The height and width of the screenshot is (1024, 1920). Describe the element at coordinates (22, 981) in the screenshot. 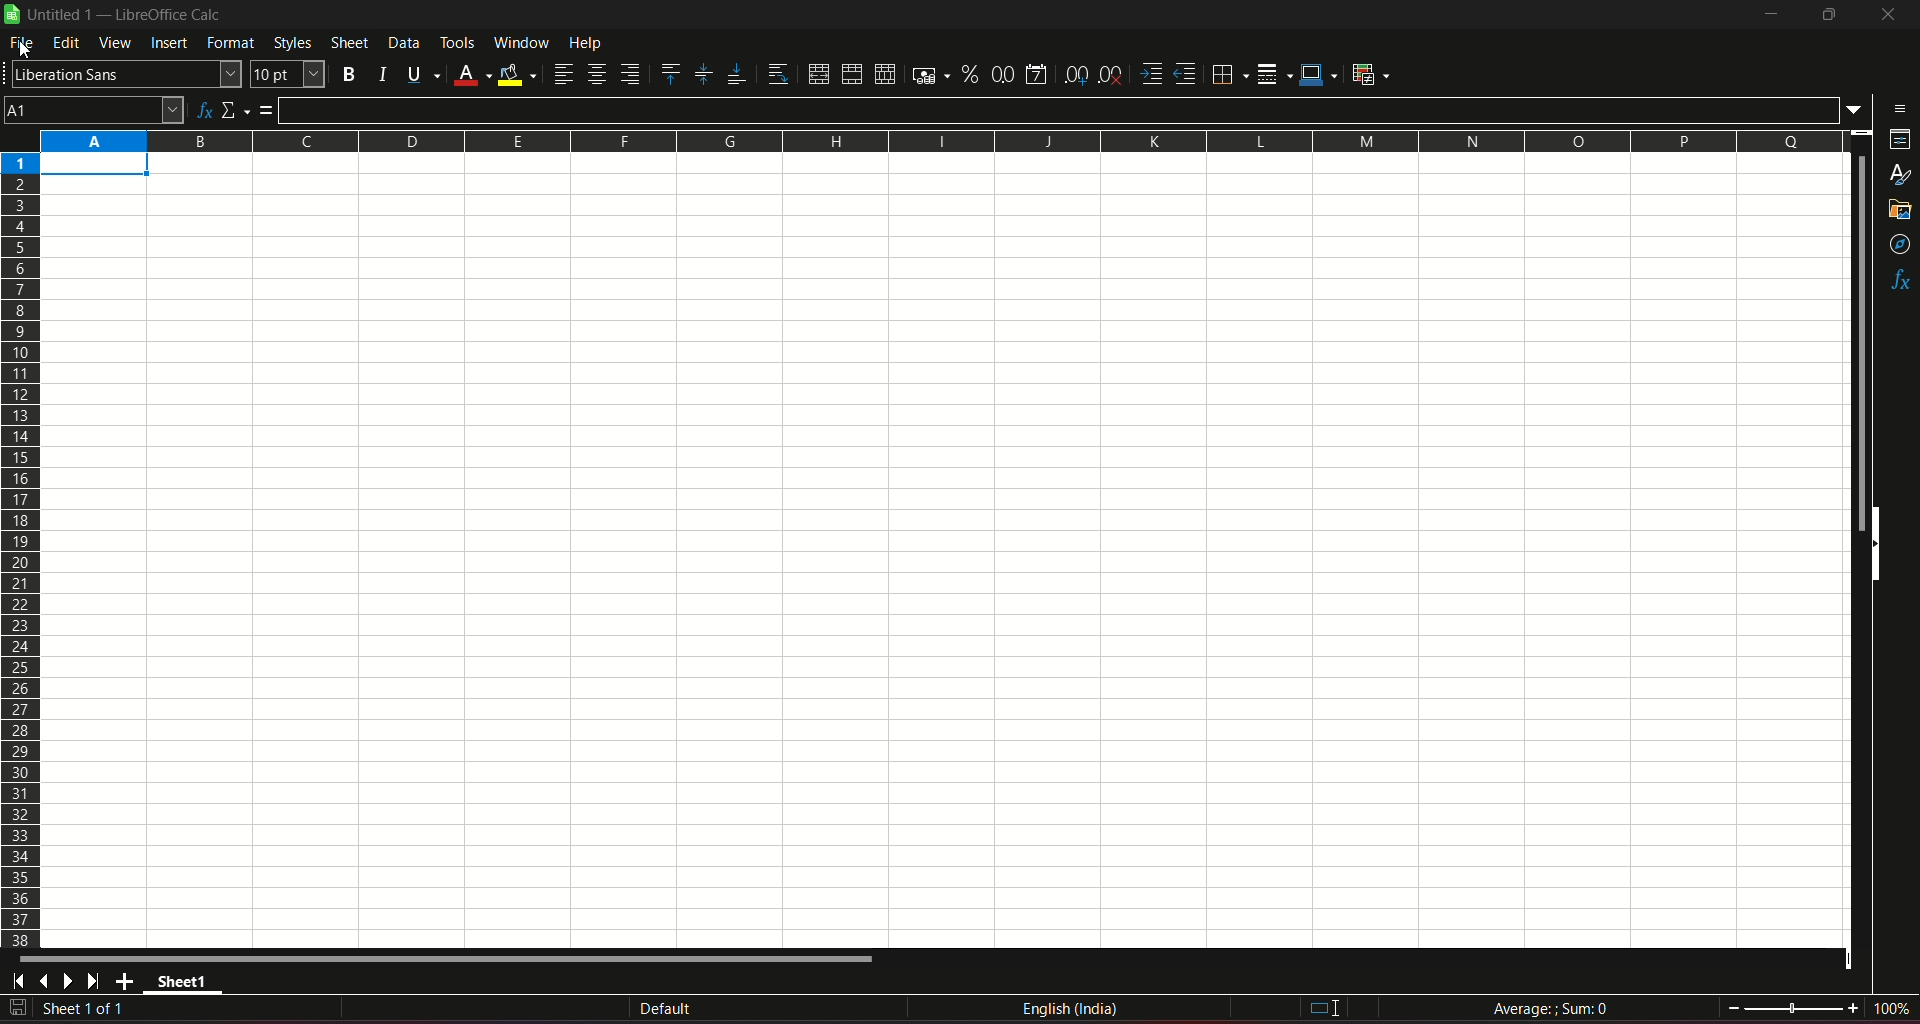

I see `first sheet` at that location.